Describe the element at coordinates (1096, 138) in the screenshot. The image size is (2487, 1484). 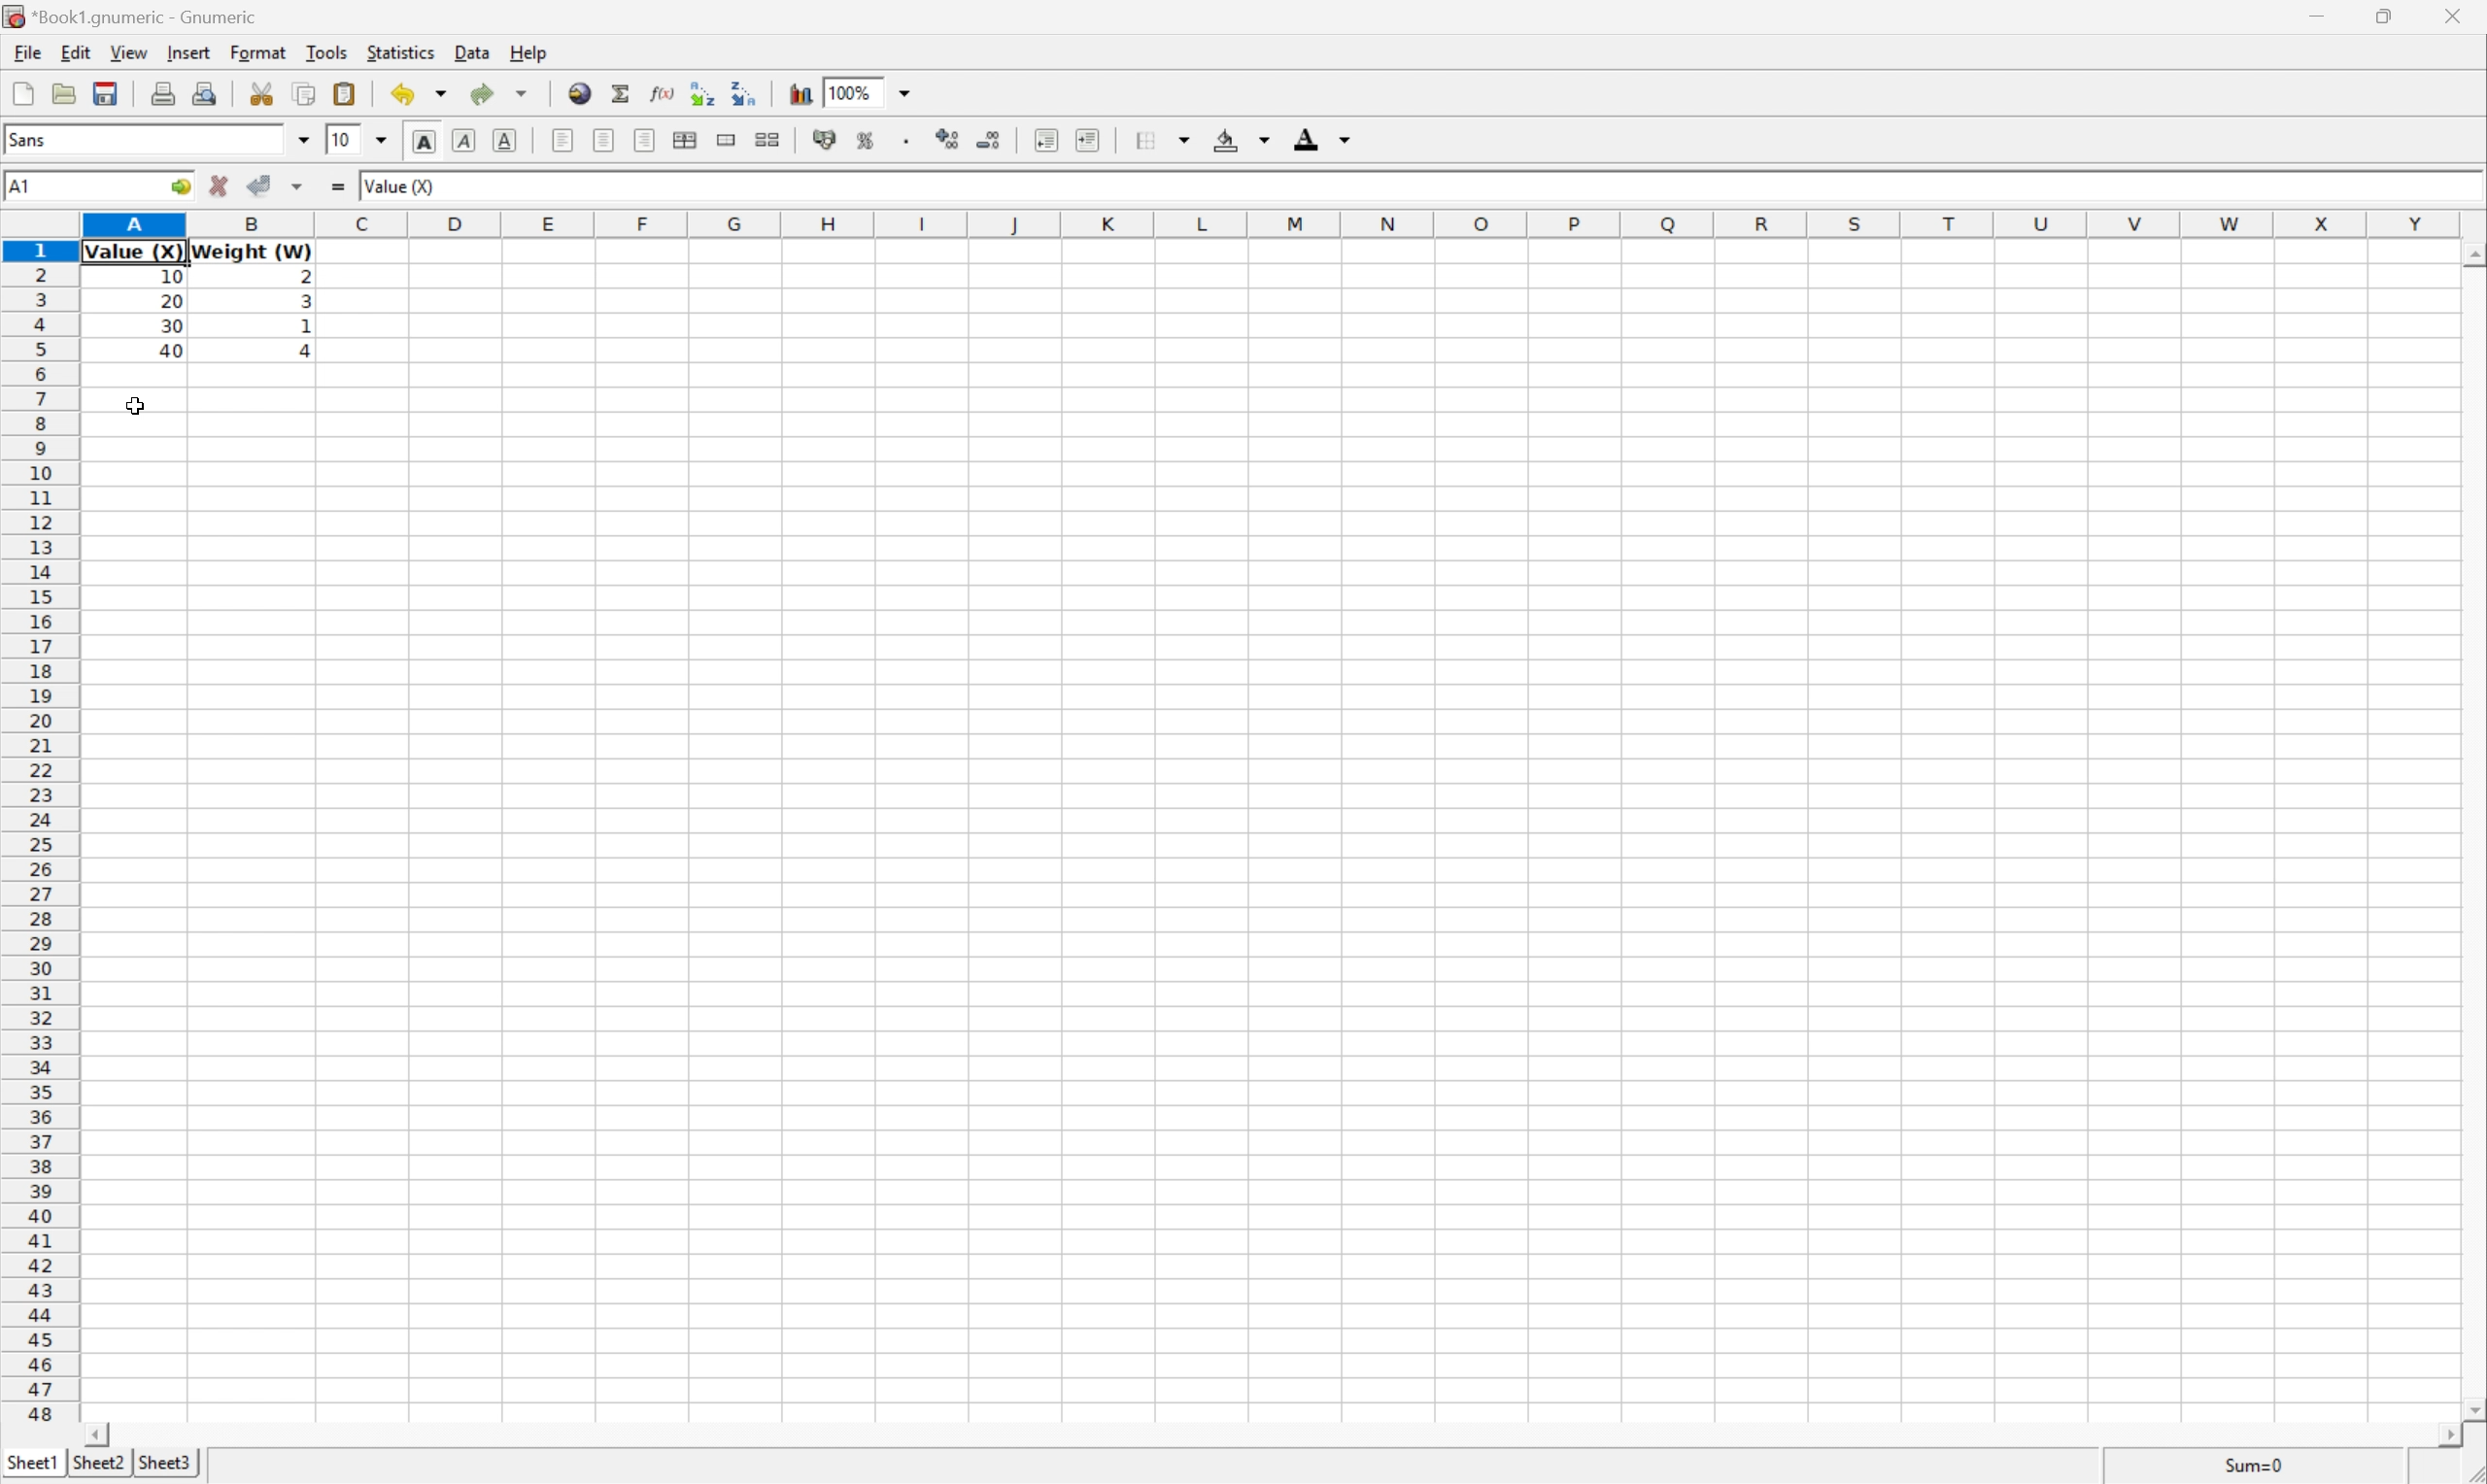
I see `Increase indent, and align the contents to the left` at that location.